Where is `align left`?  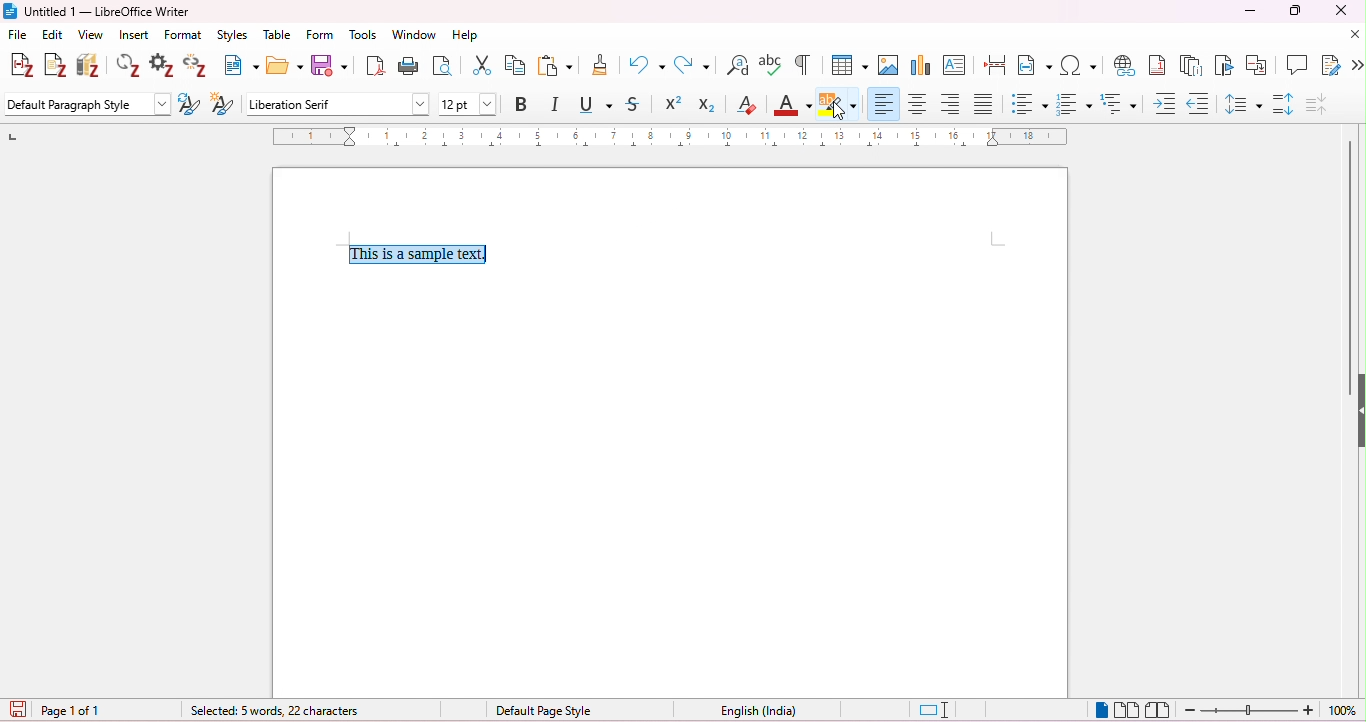
align left is located at coordinates (884, 102).